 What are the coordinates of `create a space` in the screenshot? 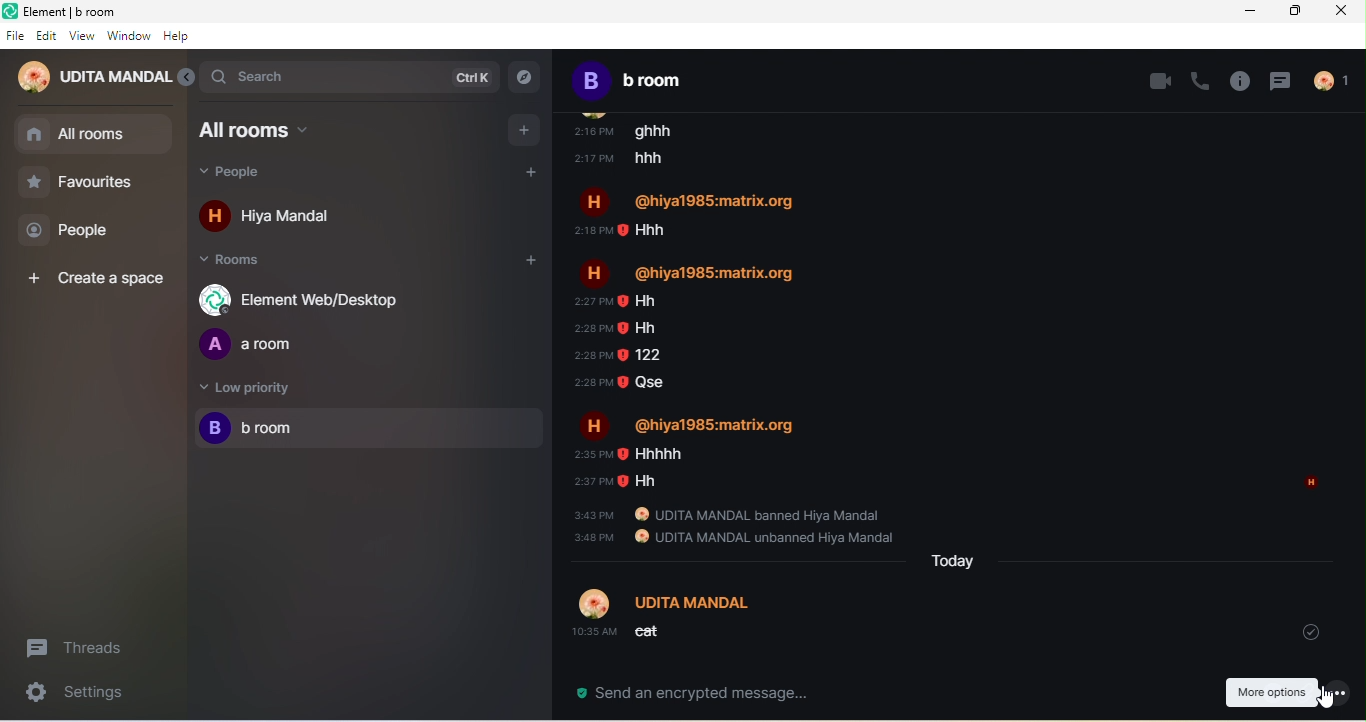 It's located at (100, 279).